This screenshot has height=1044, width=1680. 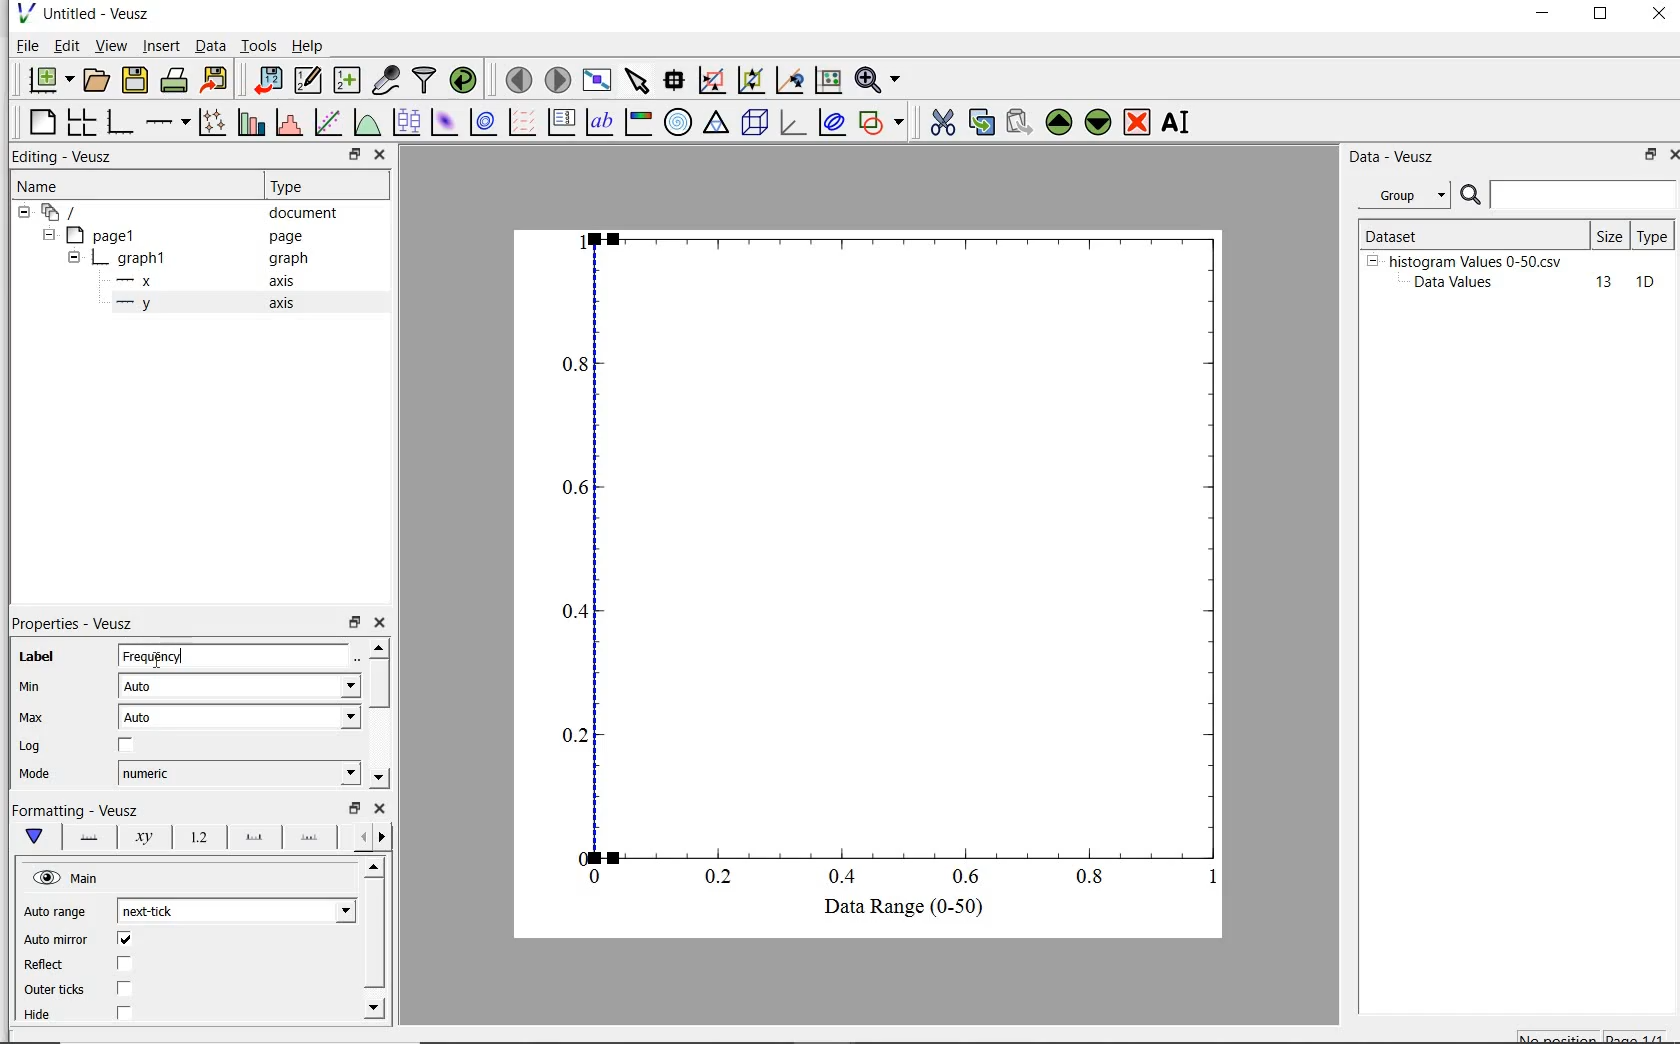 I want to click on veusz logo, so click(x=24, y=13).